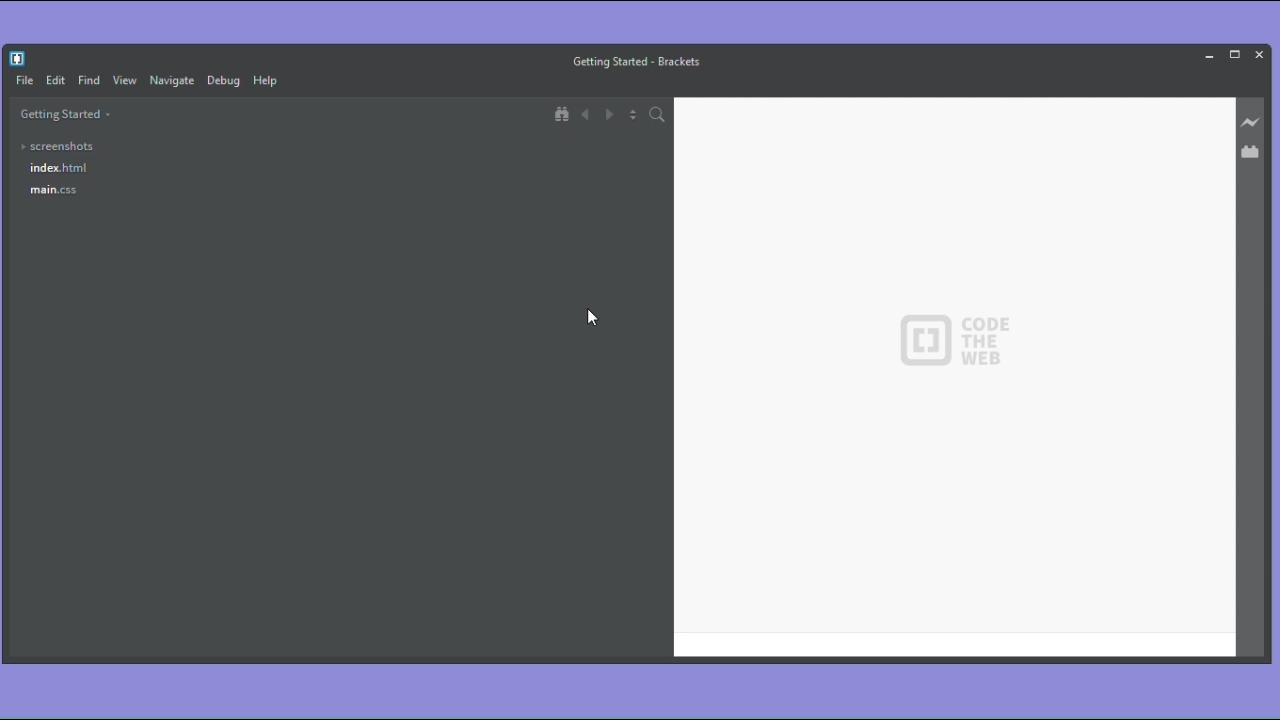 The height and width of the screenshot is (720, 1280). What do you see at coordinates (54, 190) in the screenshot?
I see `main.css` at bounding box center [54, 190].